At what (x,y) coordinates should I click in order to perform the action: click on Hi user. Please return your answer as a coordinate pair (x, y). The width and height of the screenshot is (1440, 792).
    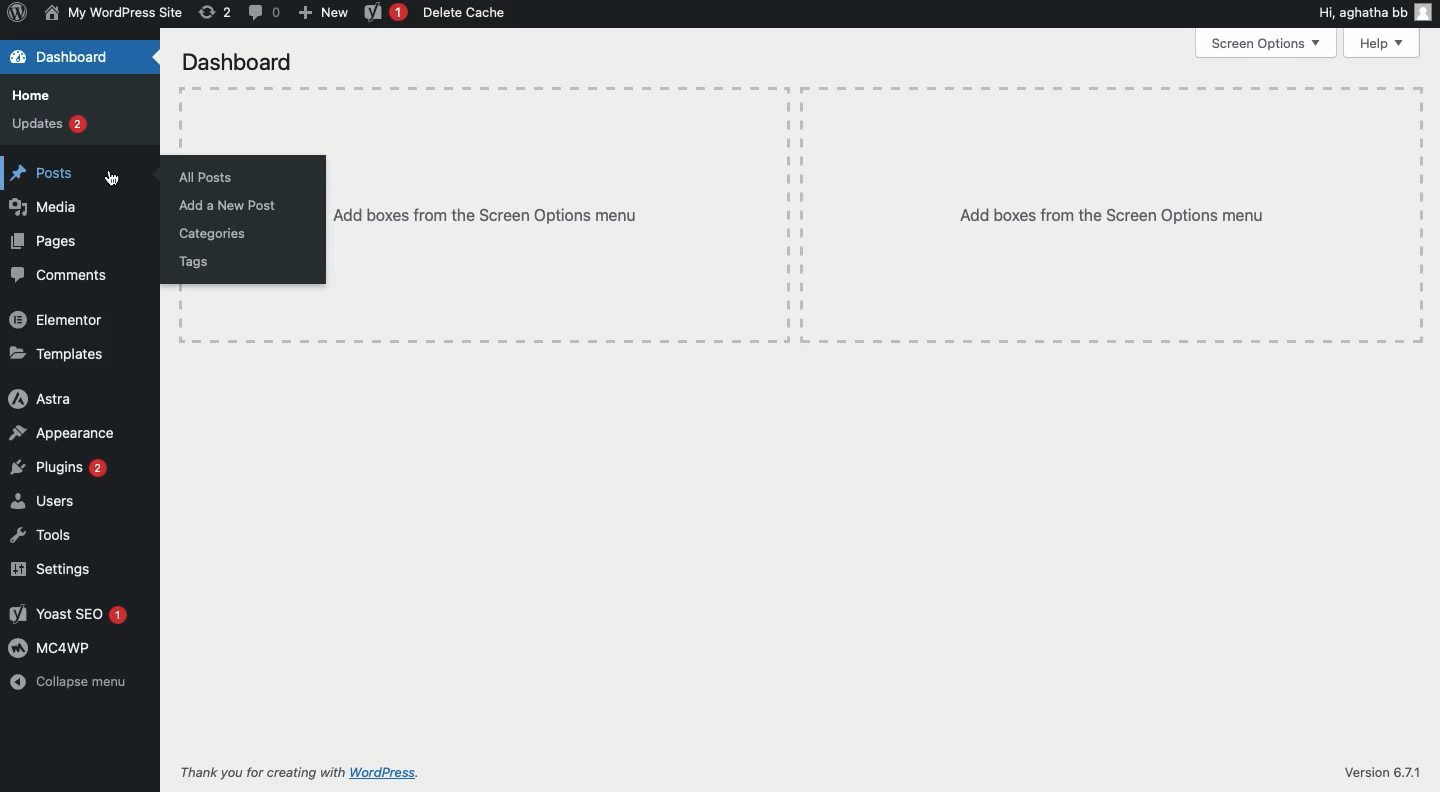
    Looking at the image, I should click on (1376, 14).